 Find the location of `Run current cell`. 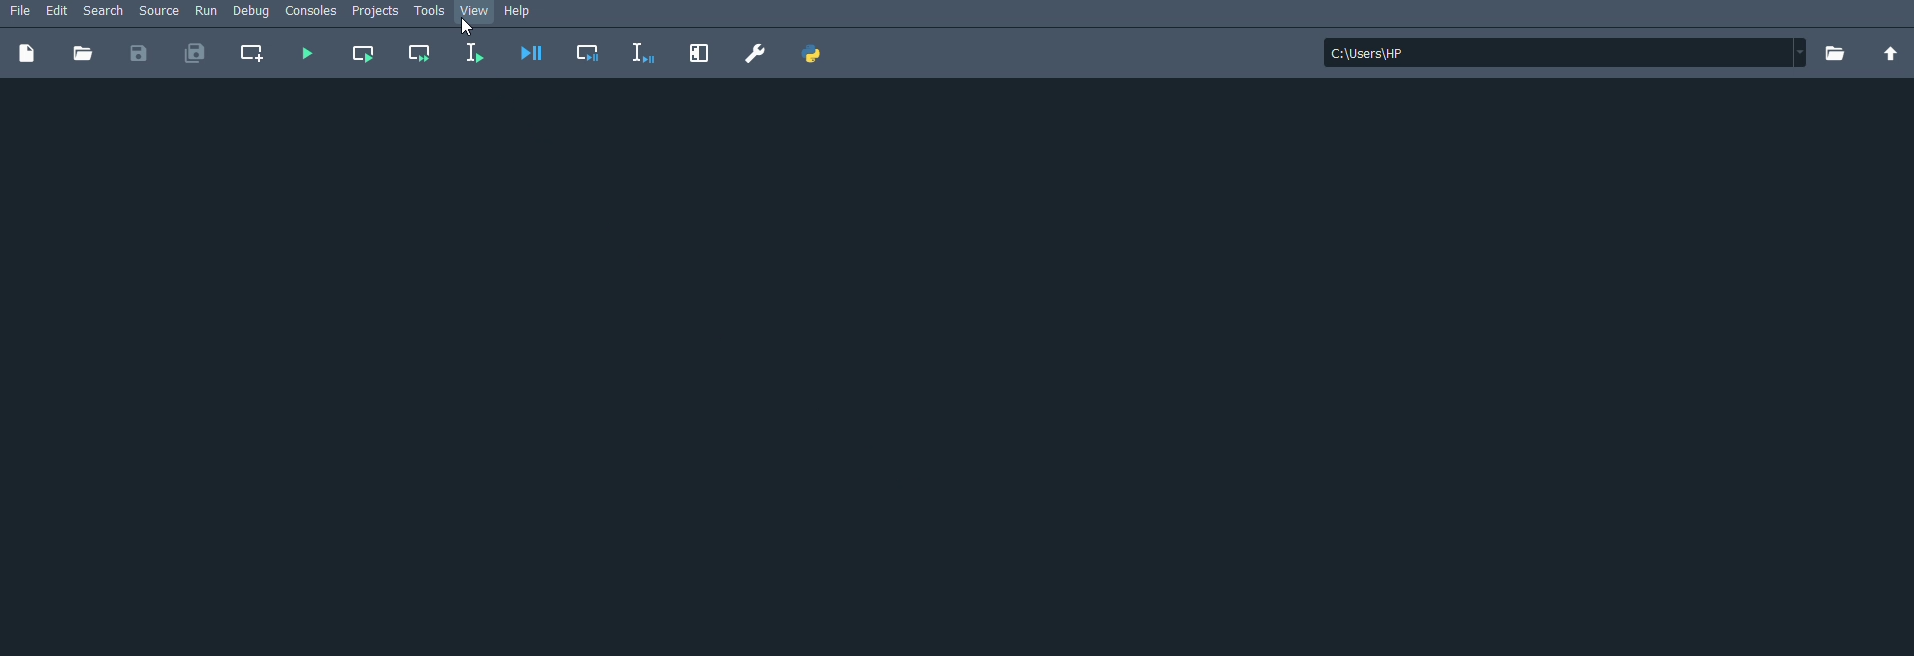

Run current cell is located at coordinates (363, 55).